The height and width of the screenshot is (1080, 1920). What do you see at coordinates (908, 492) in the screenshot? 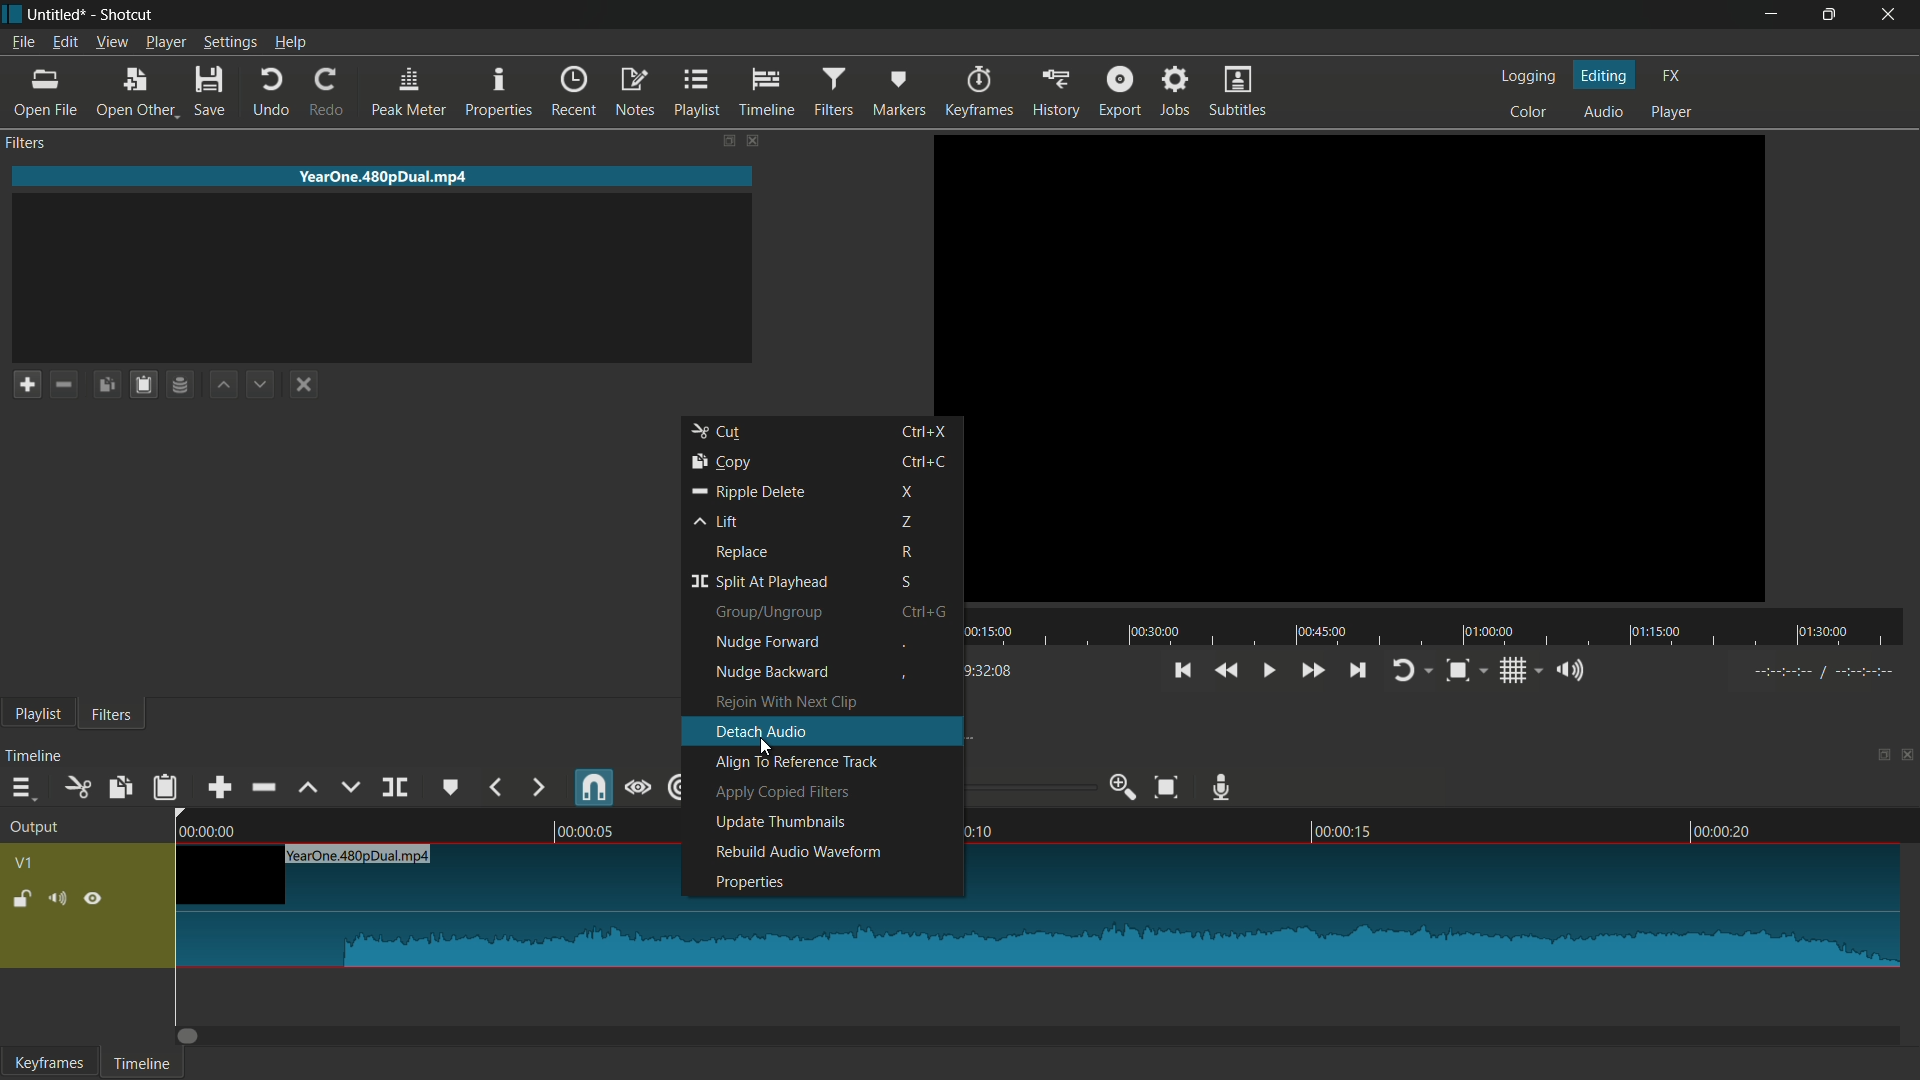
I see `keyboard shortcut` at bounding box center [908, 492].